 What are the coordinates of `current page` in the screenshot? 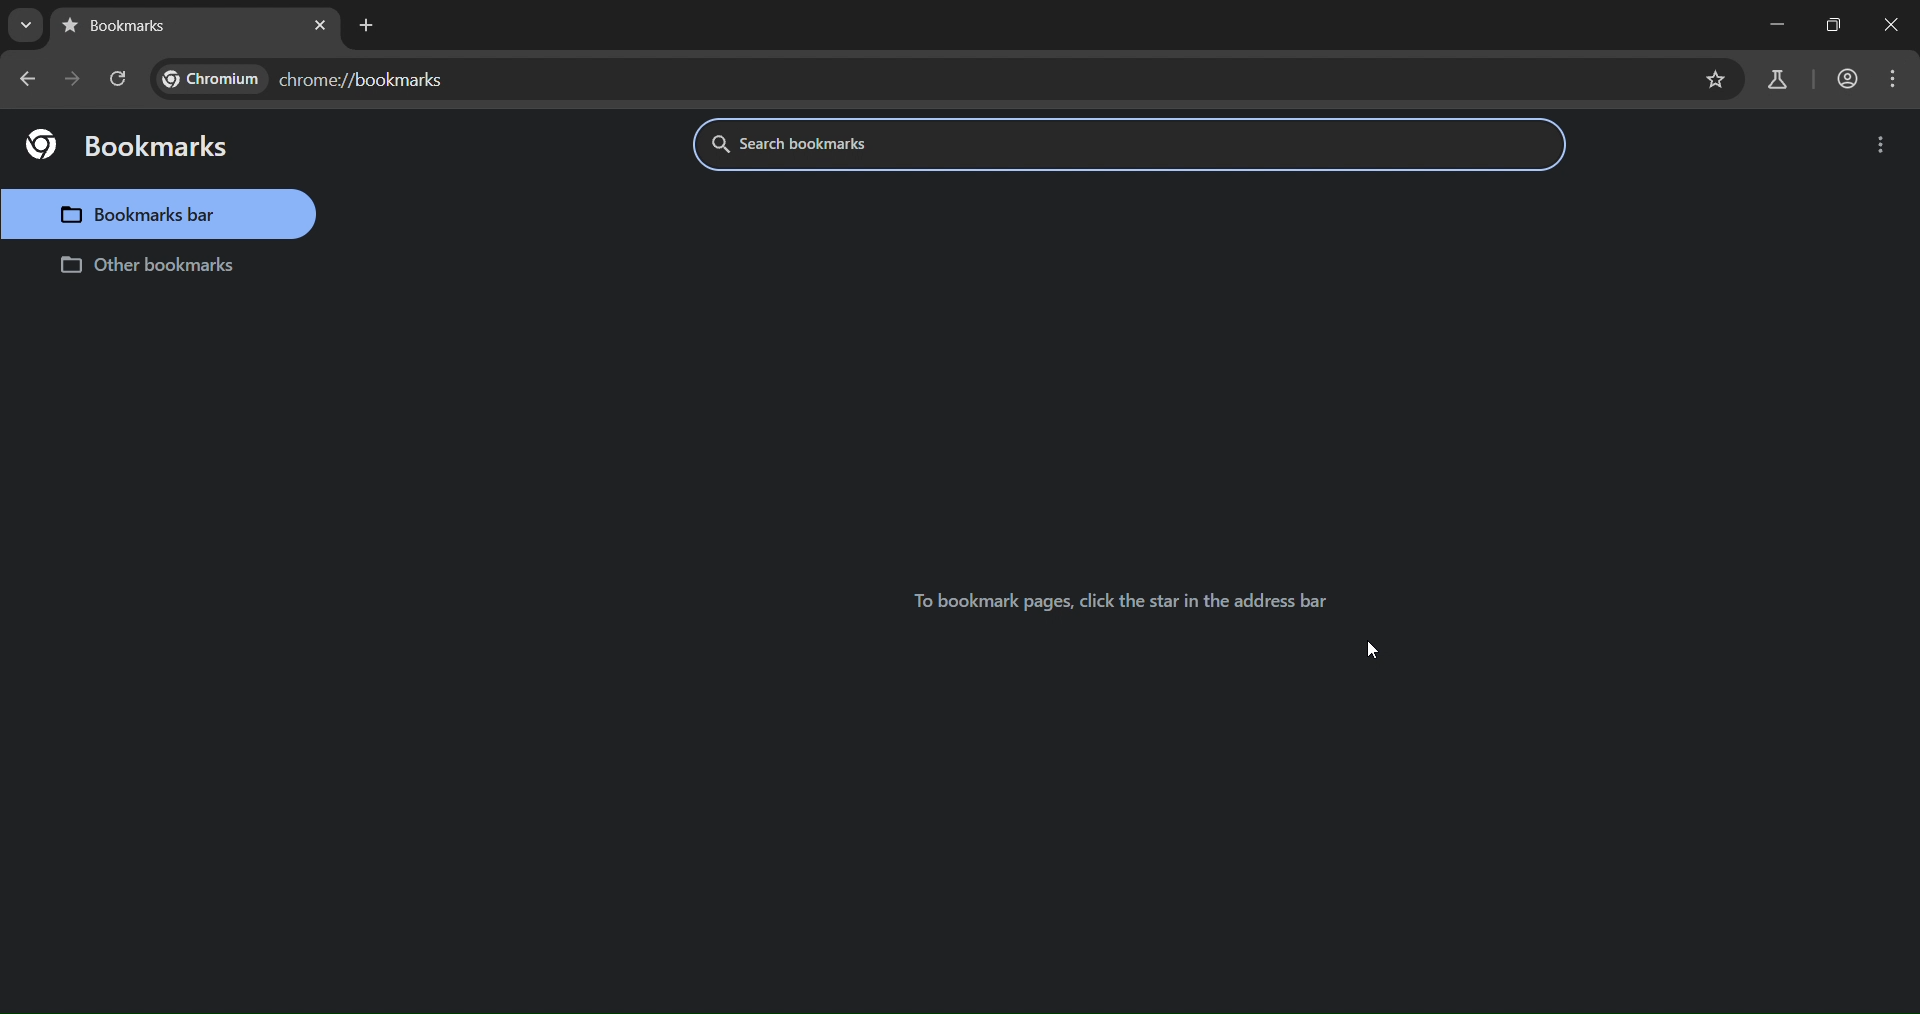 It's located at (127, 27).